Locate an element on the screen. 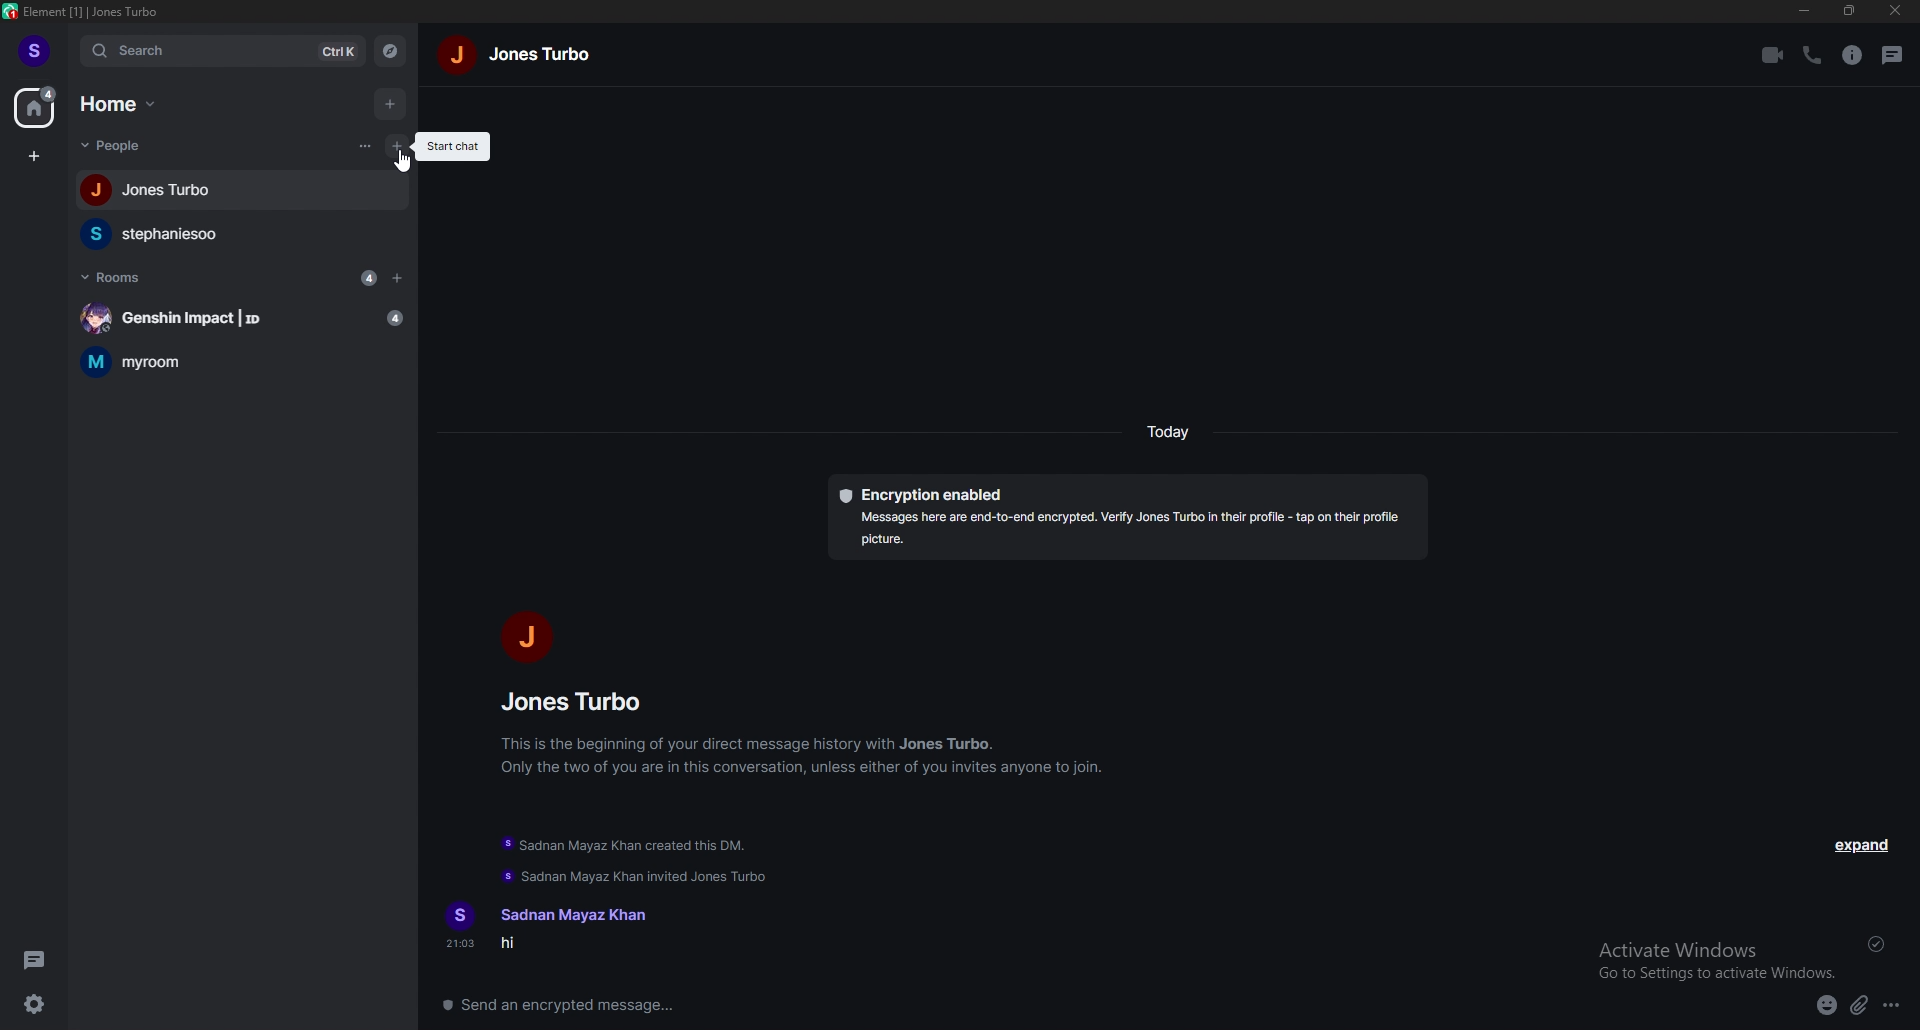  explore rooms is located at coordinates (392, 53).